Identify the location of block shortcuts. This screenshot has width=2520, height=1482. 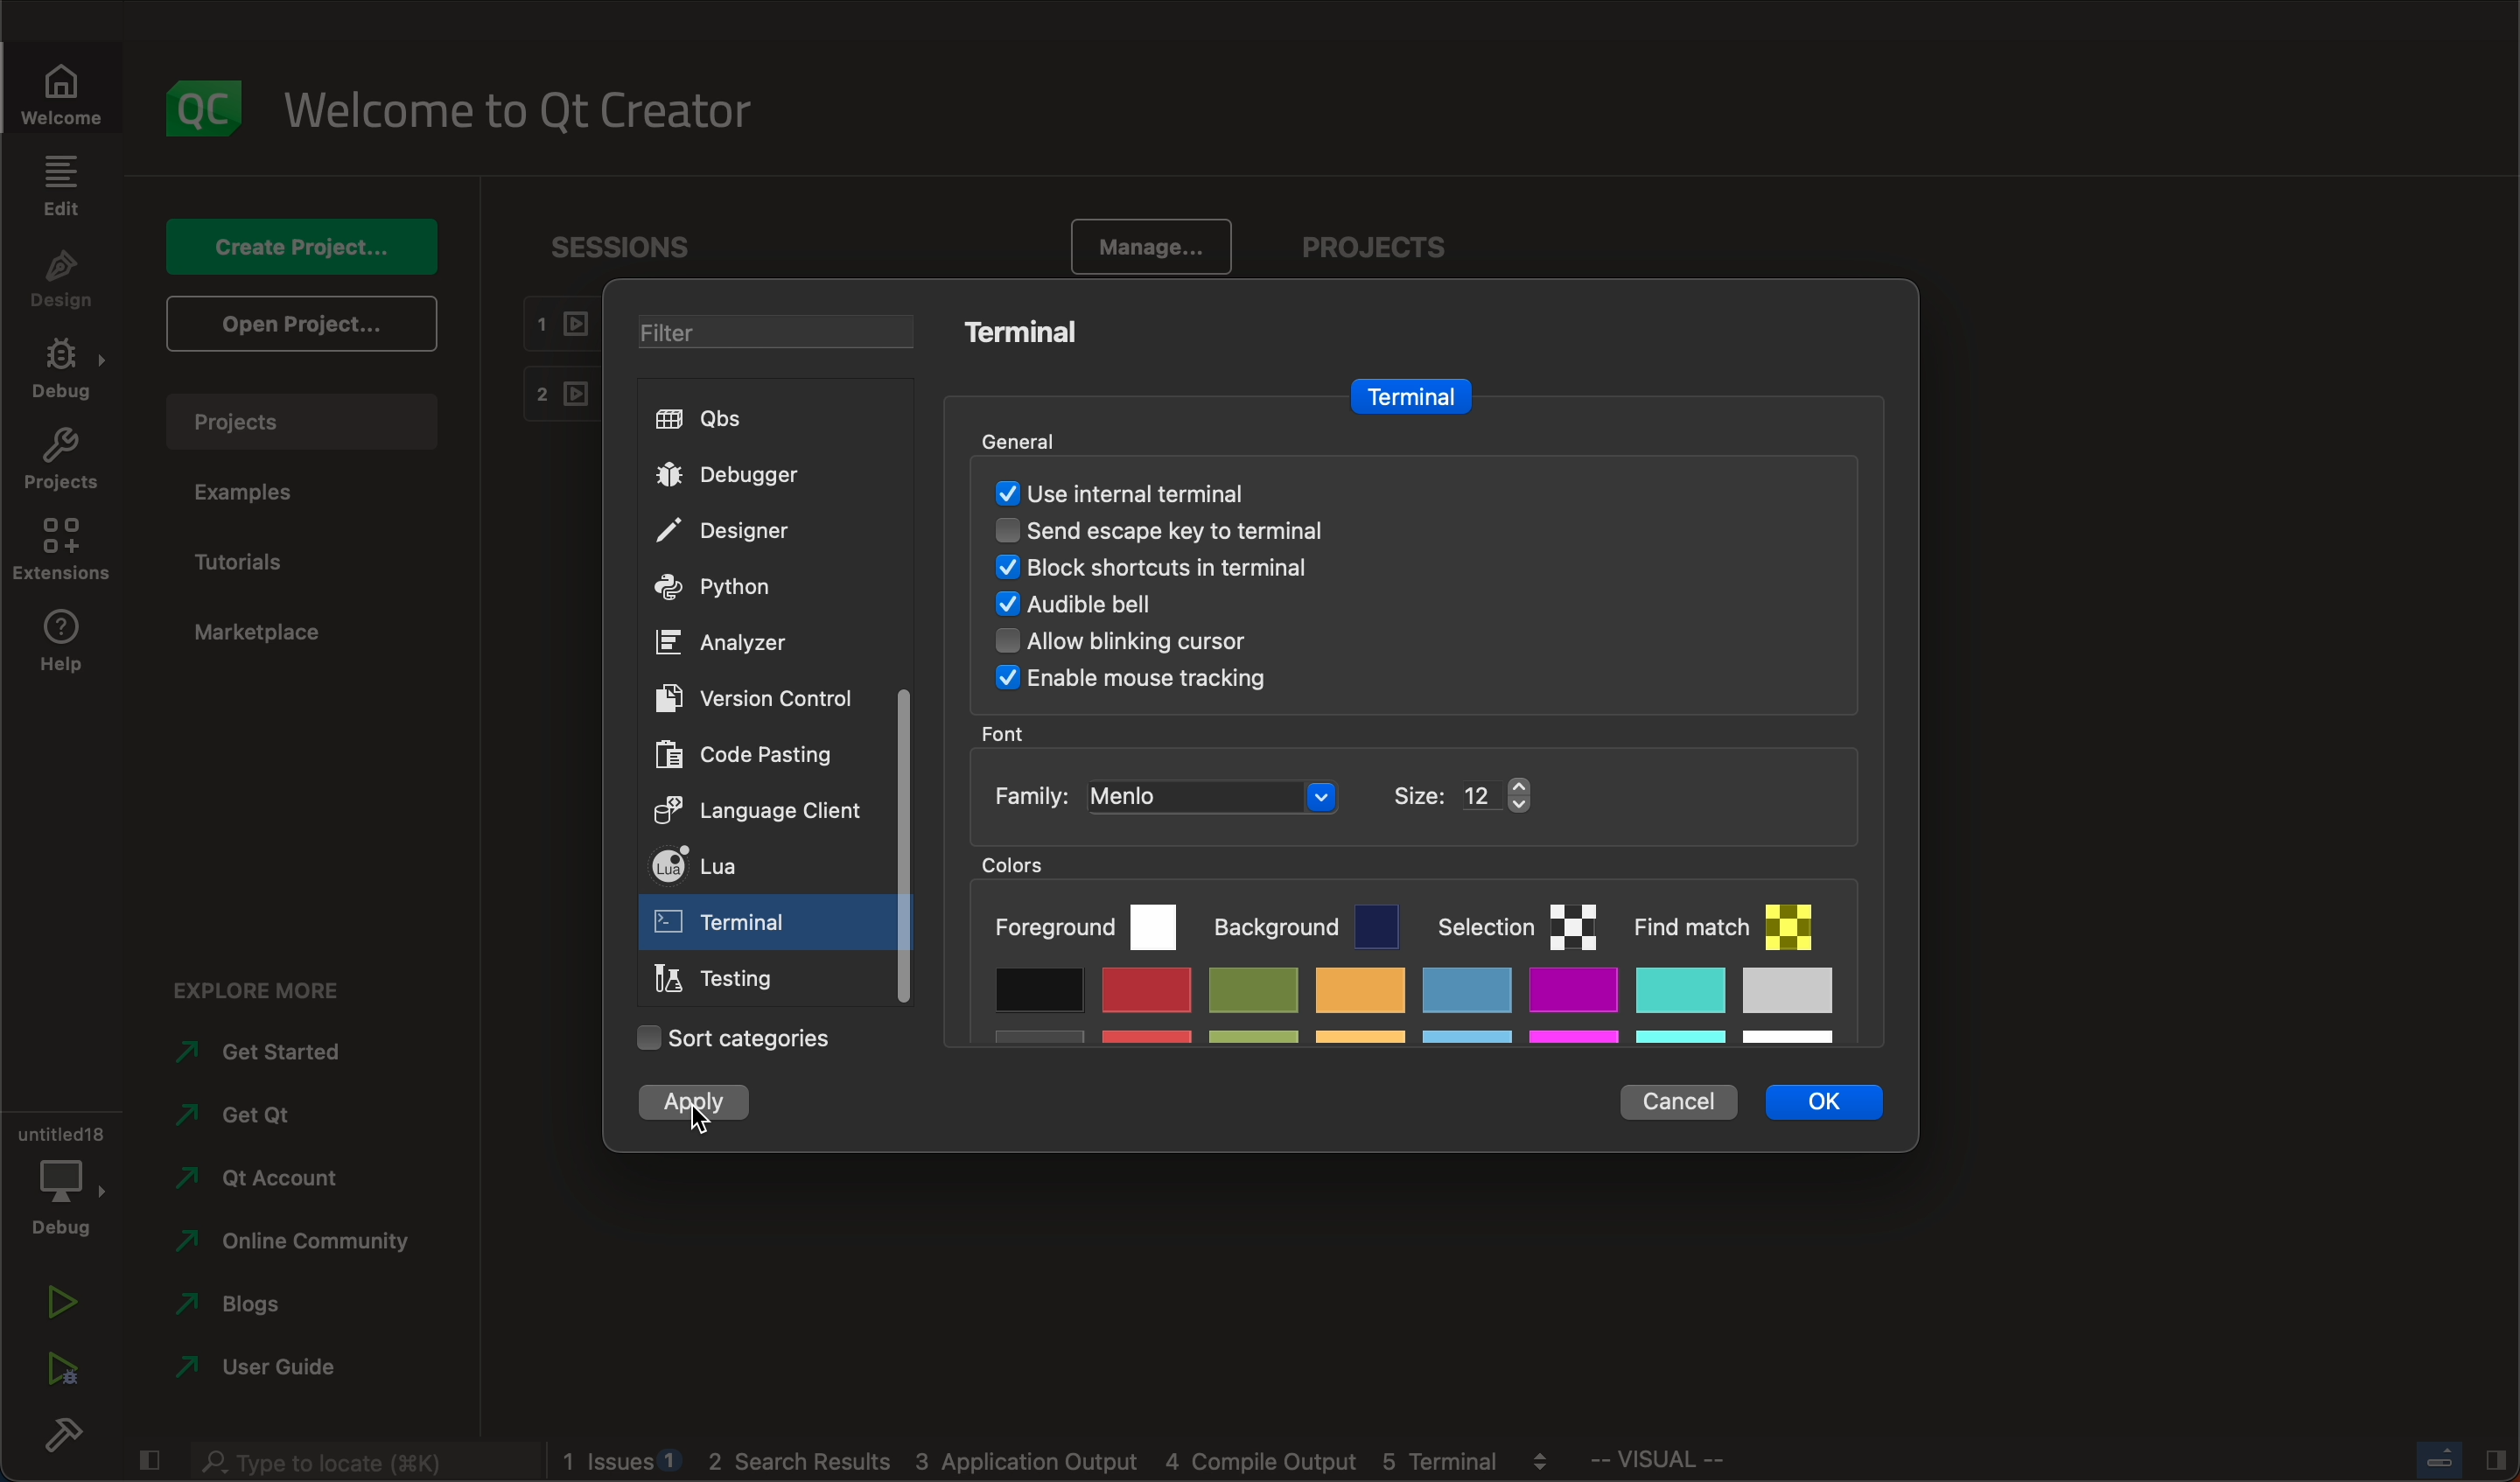
(1201, 567).